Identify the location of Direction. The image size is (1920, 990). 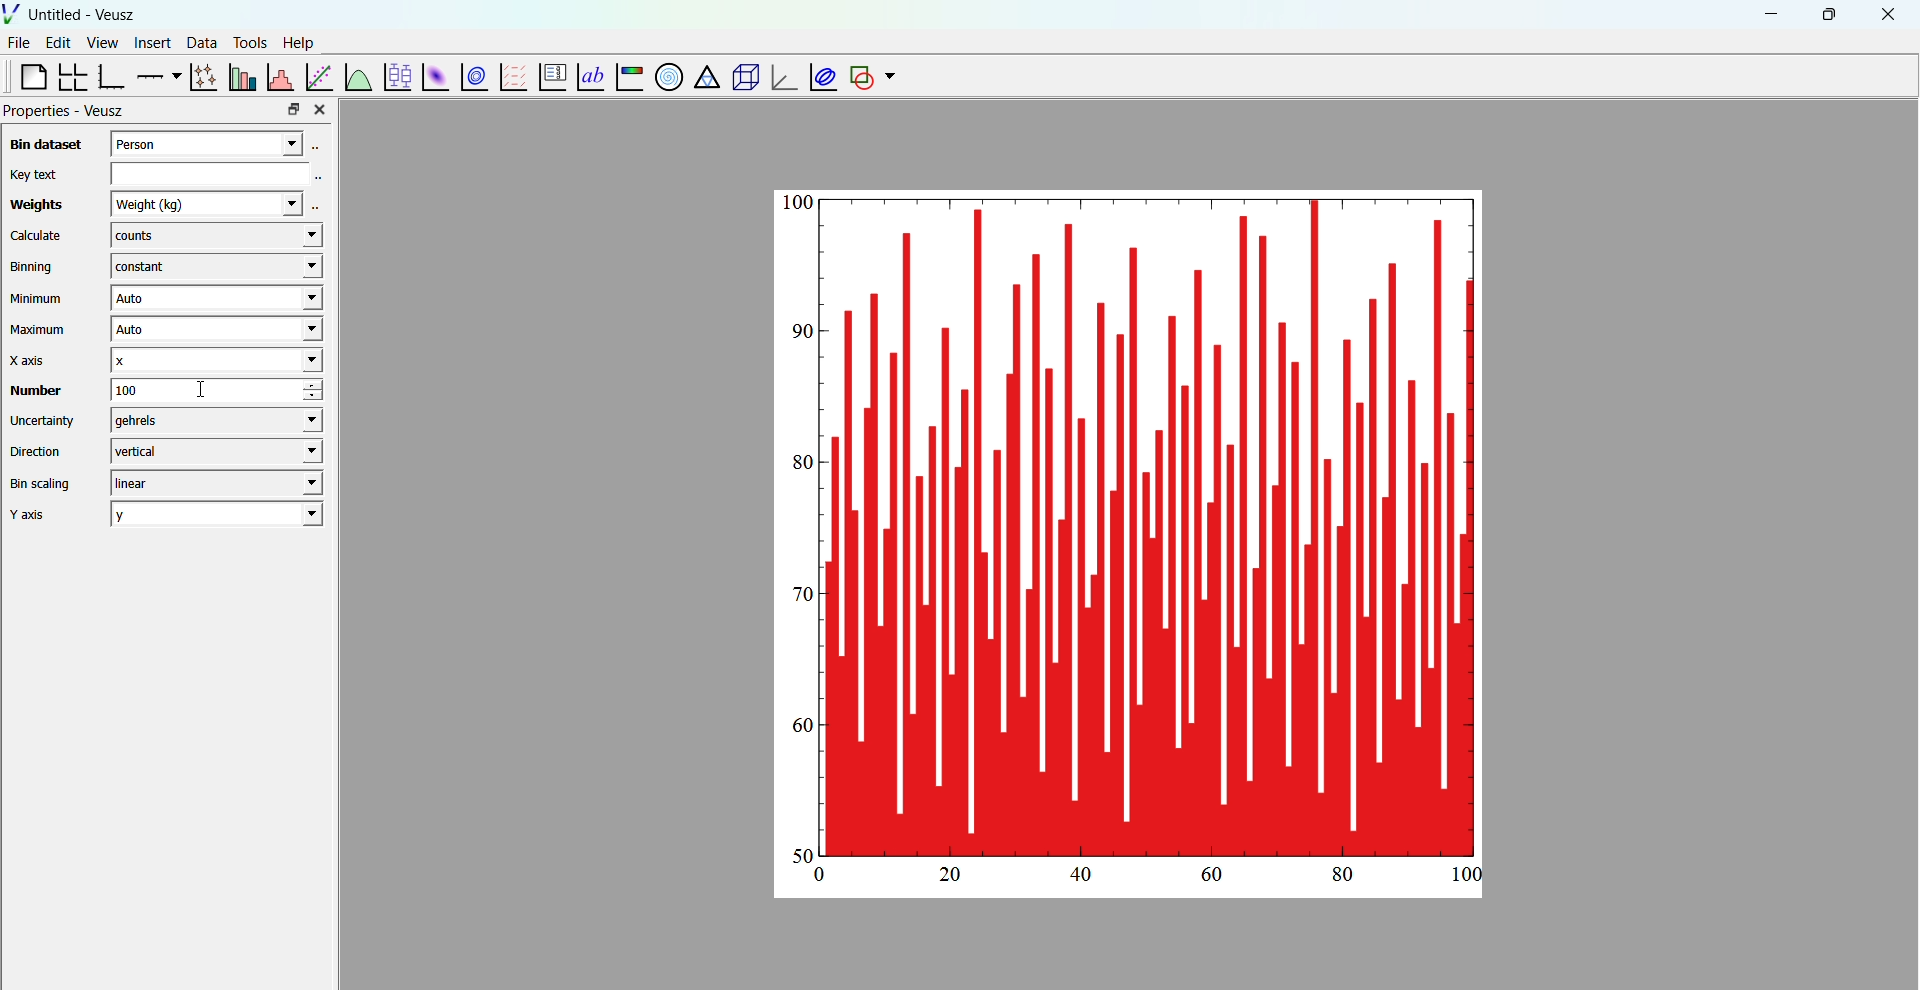
(39, 450).